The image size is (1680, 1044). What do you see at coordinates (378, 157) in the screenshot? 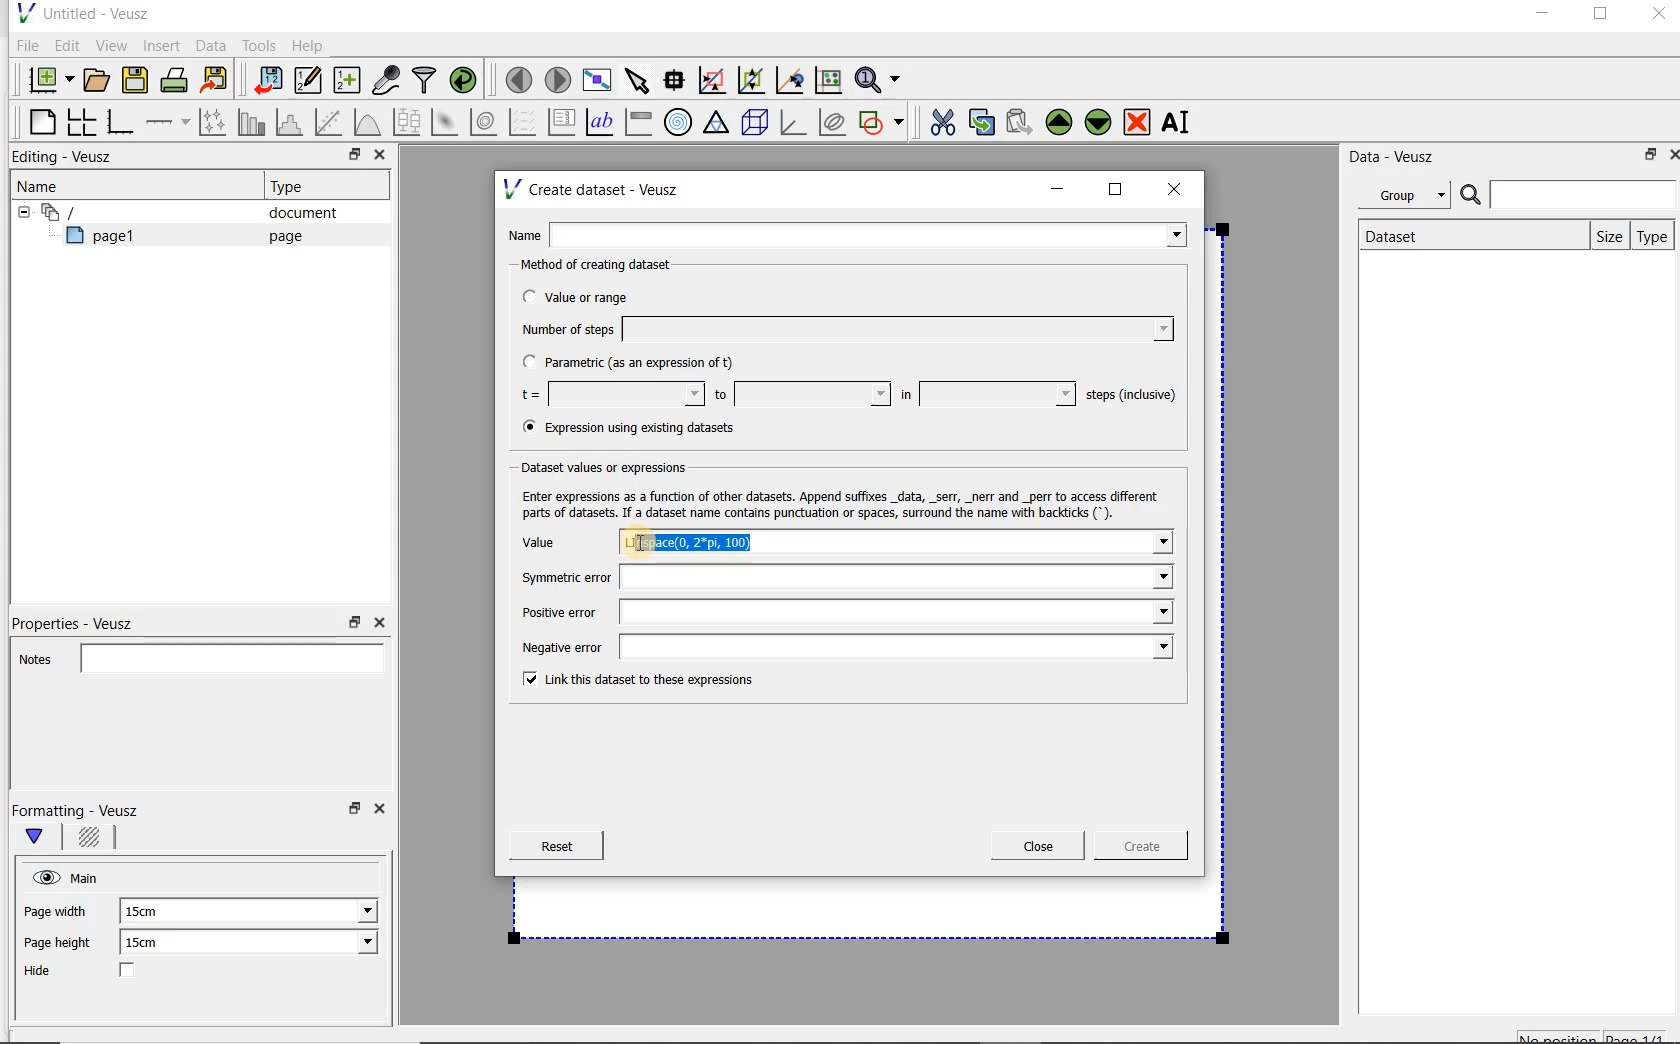
I see `Close` at bounding box center [378, 157].